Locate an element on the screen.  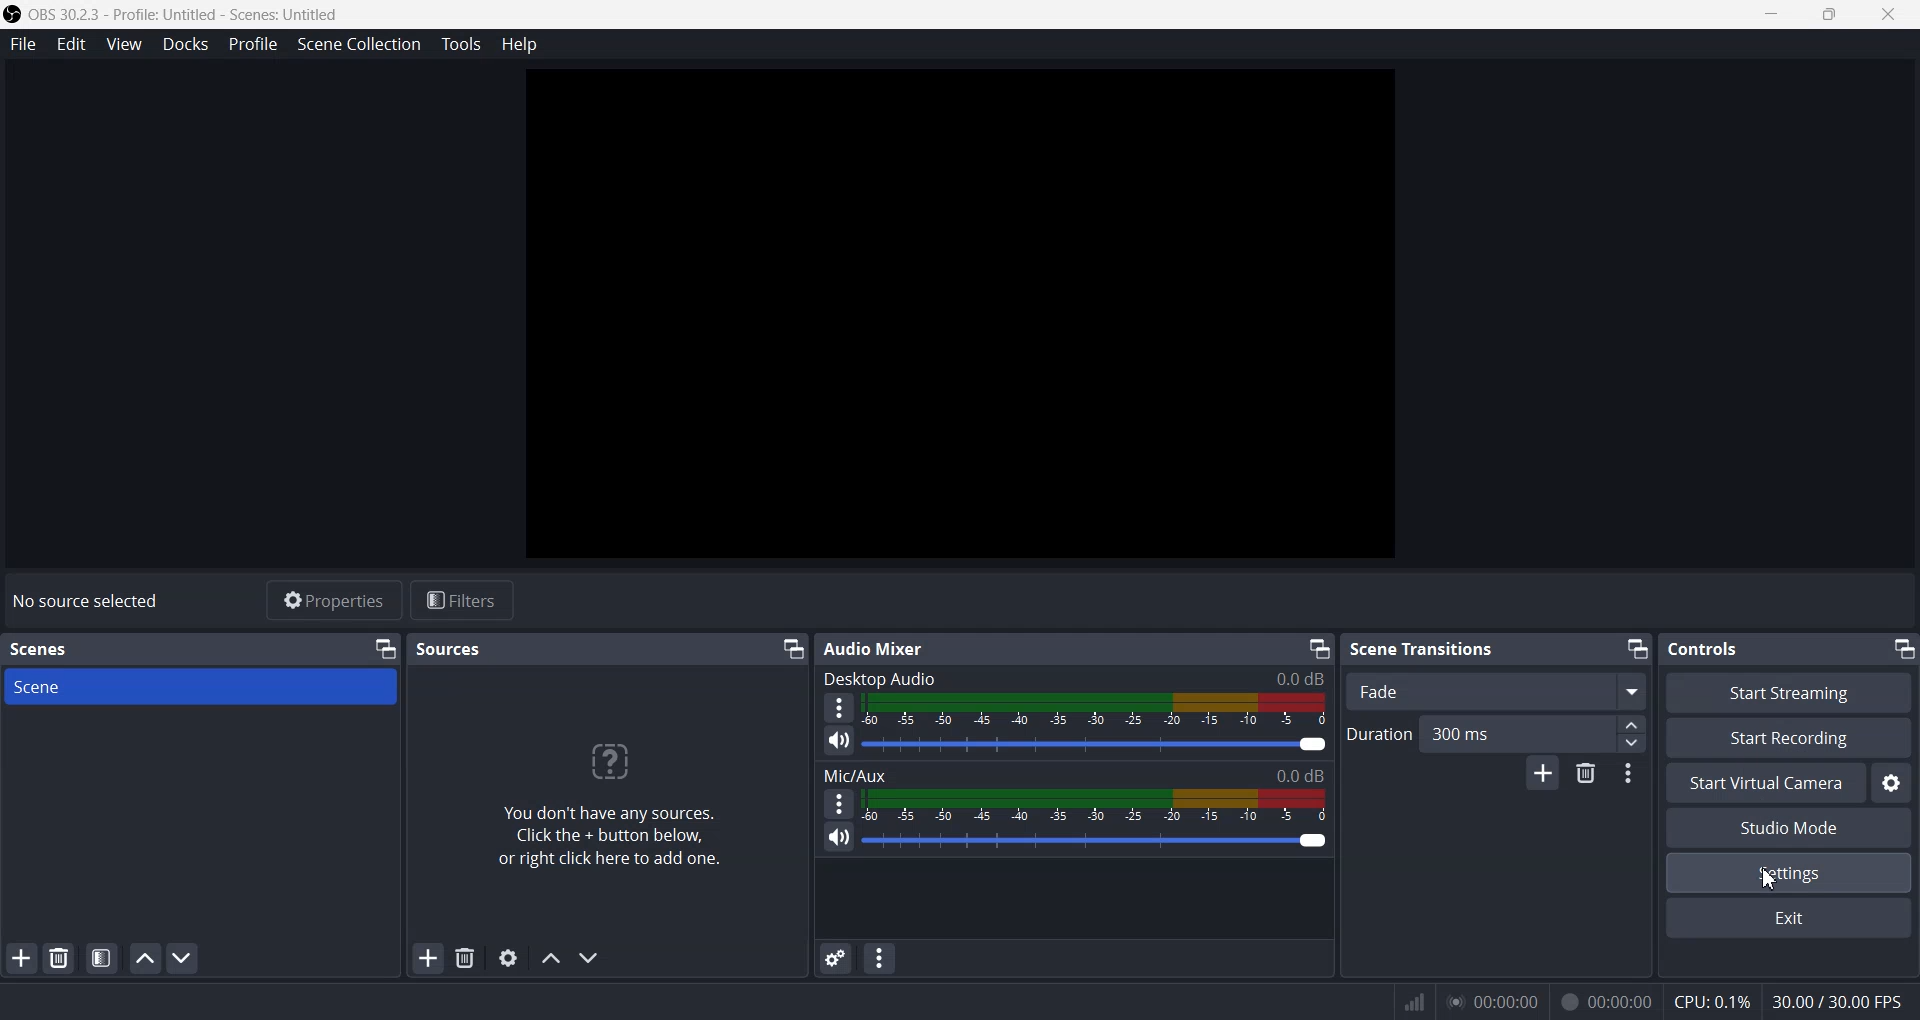
Remove Selected Sources is located at coordinates (468, 957).